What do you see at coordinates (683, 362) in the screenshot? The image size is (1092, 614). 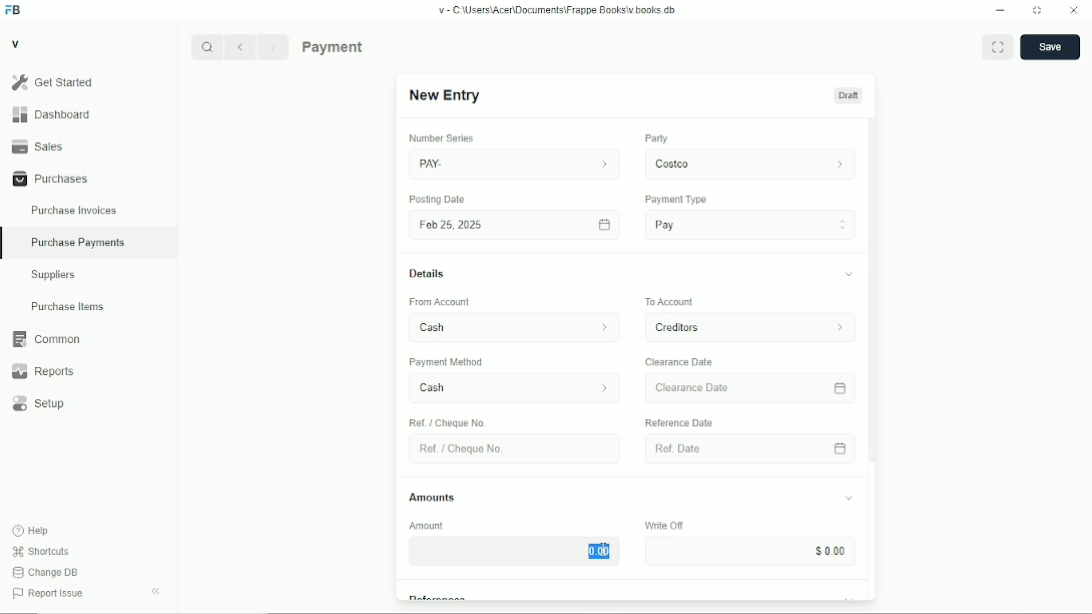 I see `Clearance Date` at bounding box center [683, 362].